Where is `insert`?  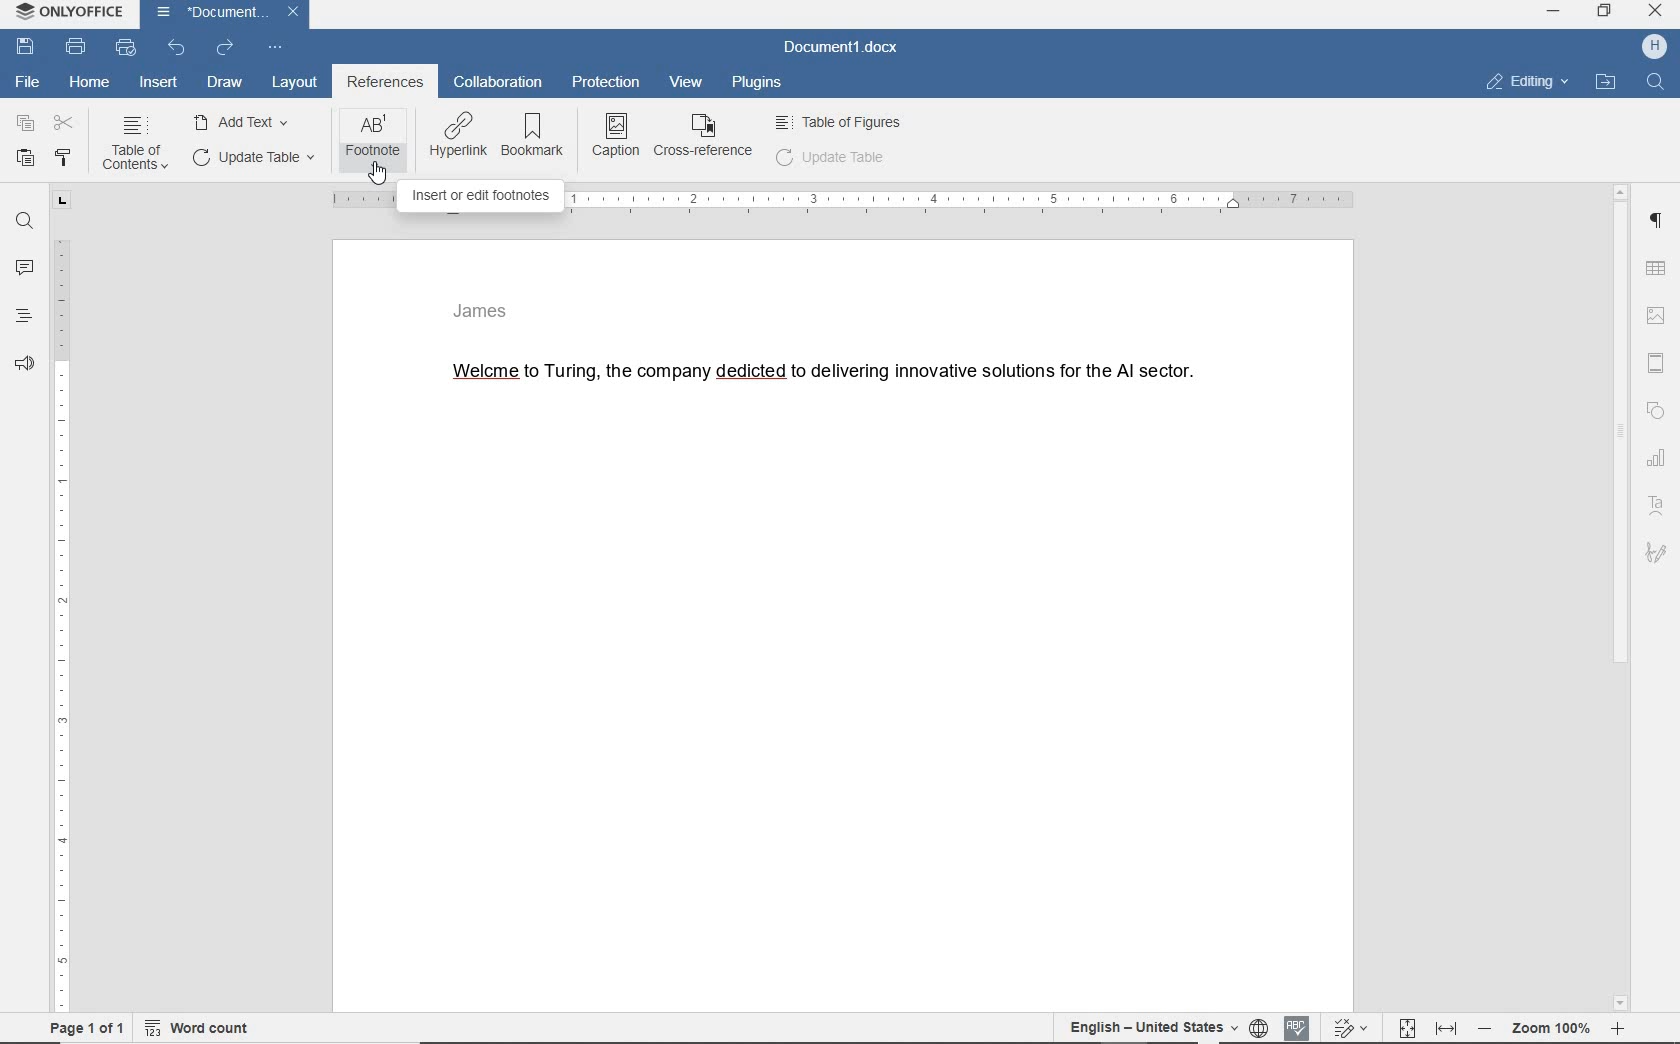 insert is located at coordinates (160, 84).